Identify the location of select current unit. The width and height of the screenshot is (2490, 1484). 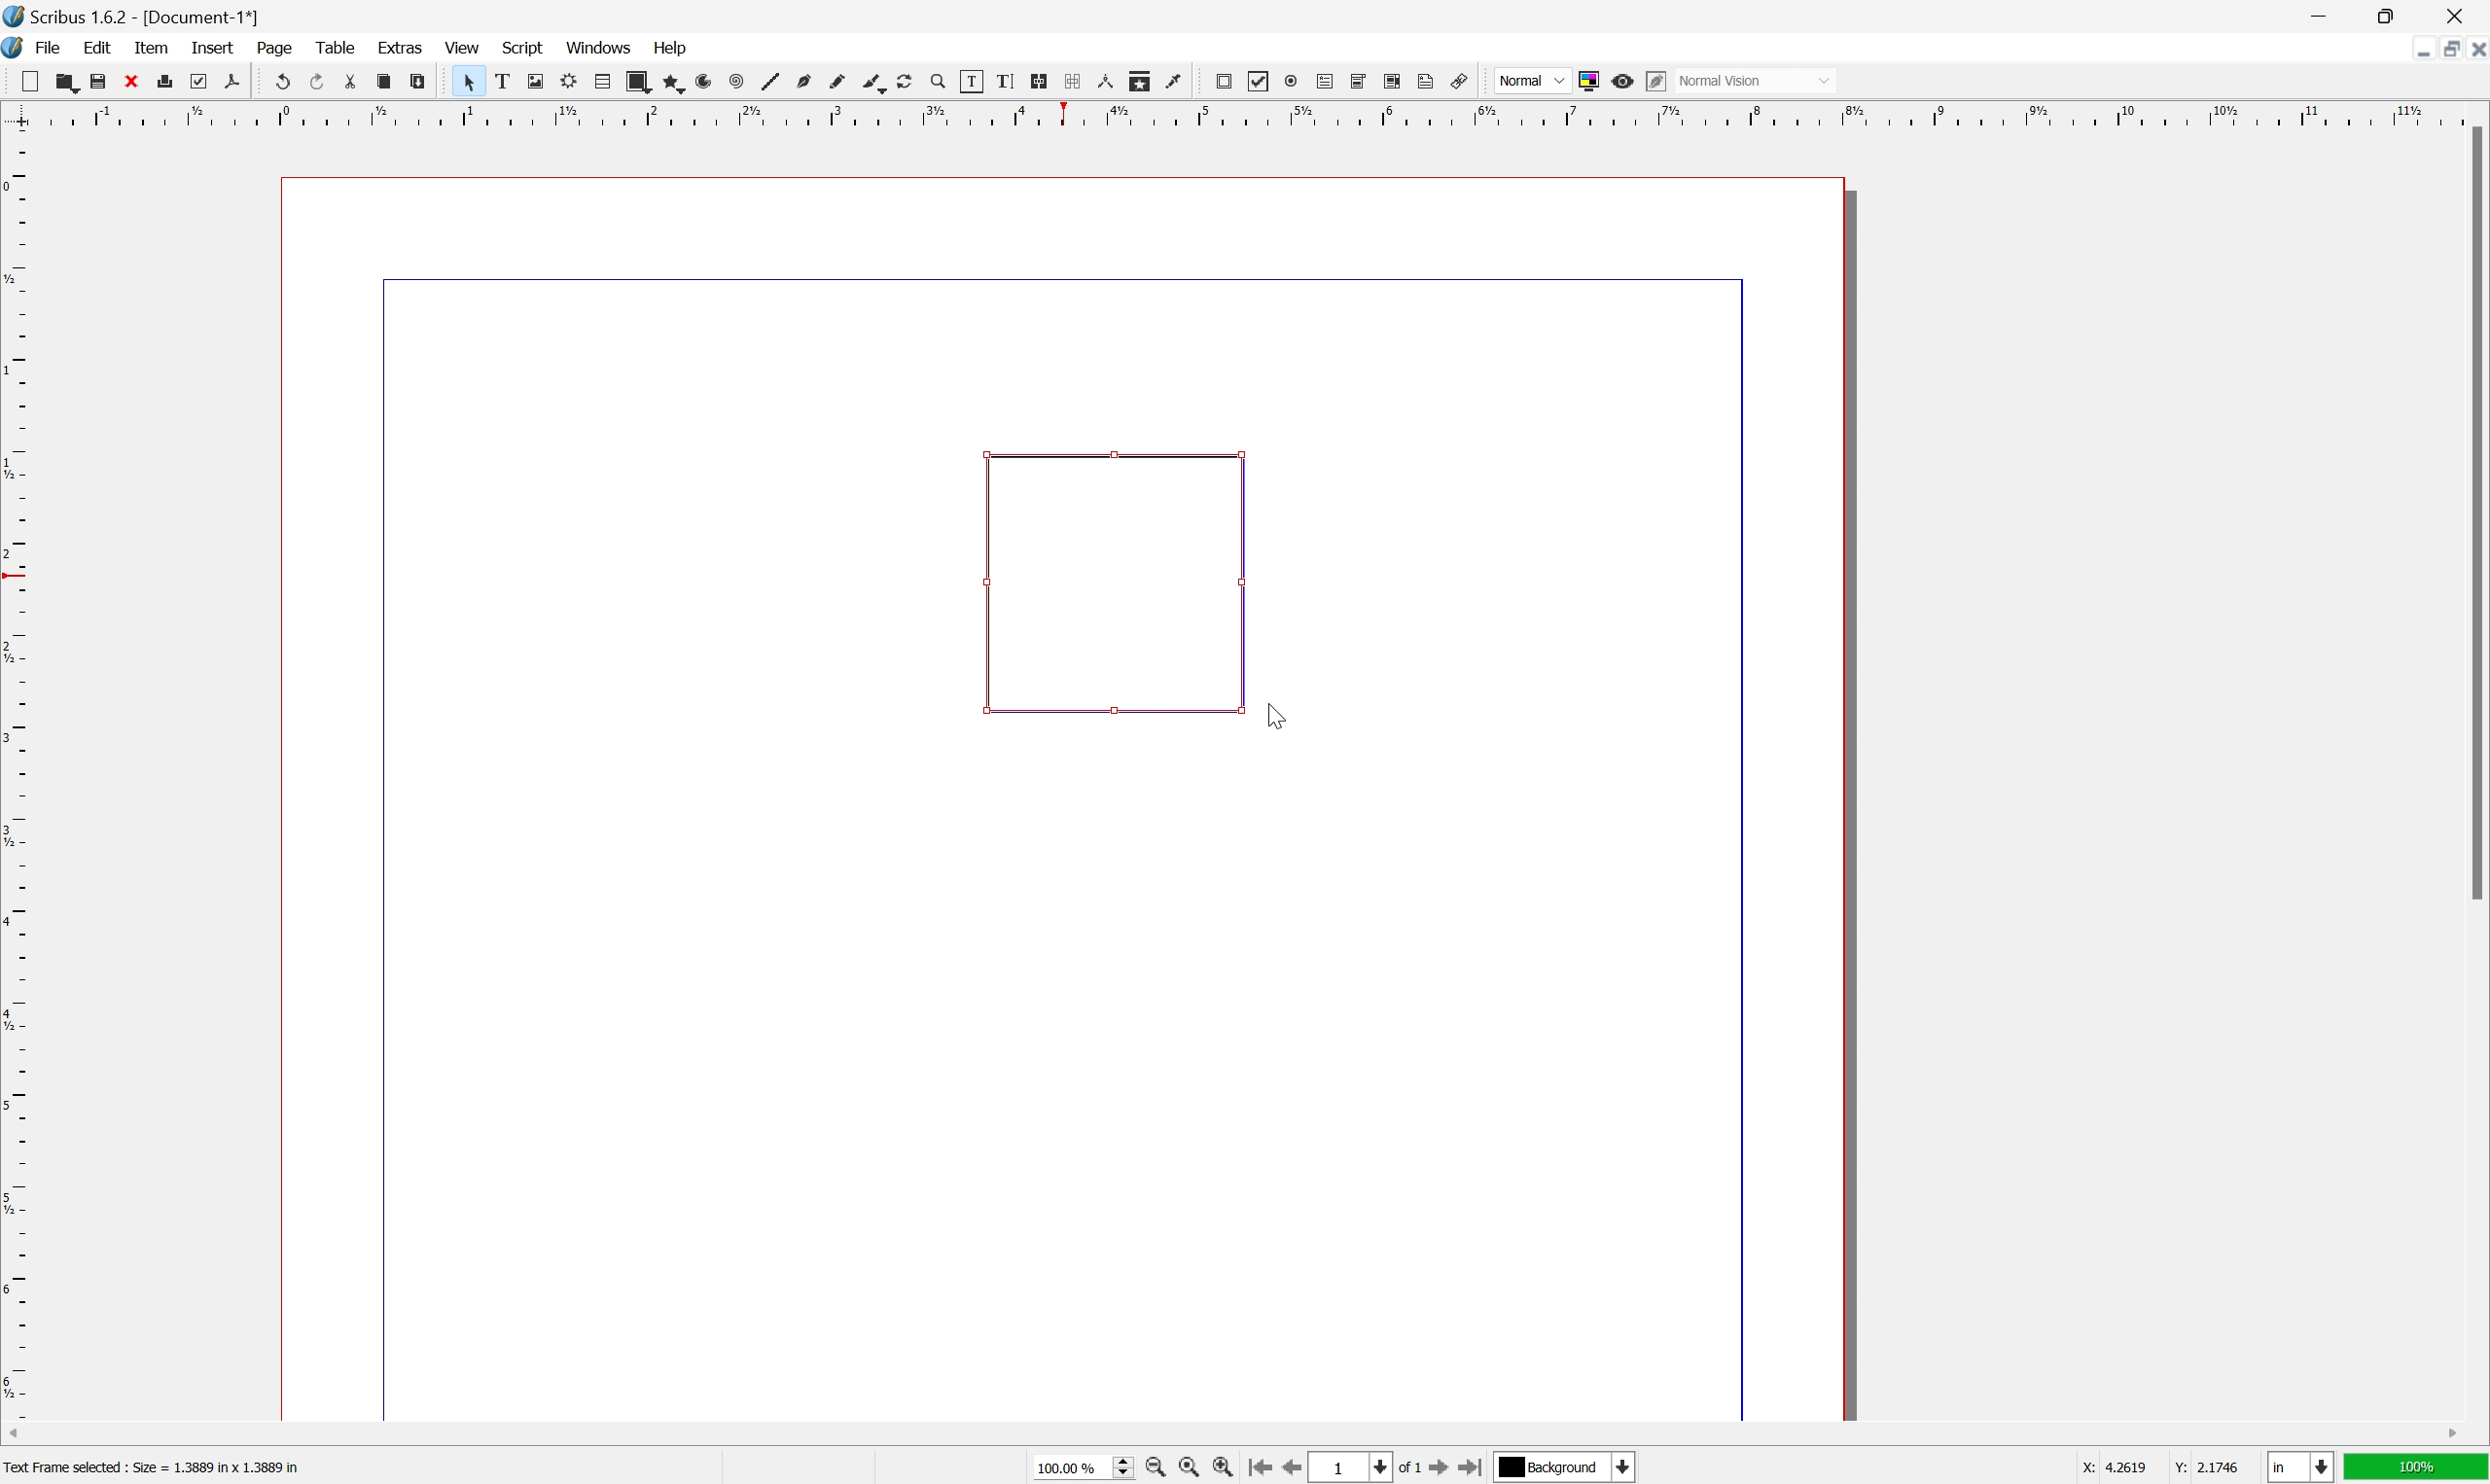
(2300, 1467).